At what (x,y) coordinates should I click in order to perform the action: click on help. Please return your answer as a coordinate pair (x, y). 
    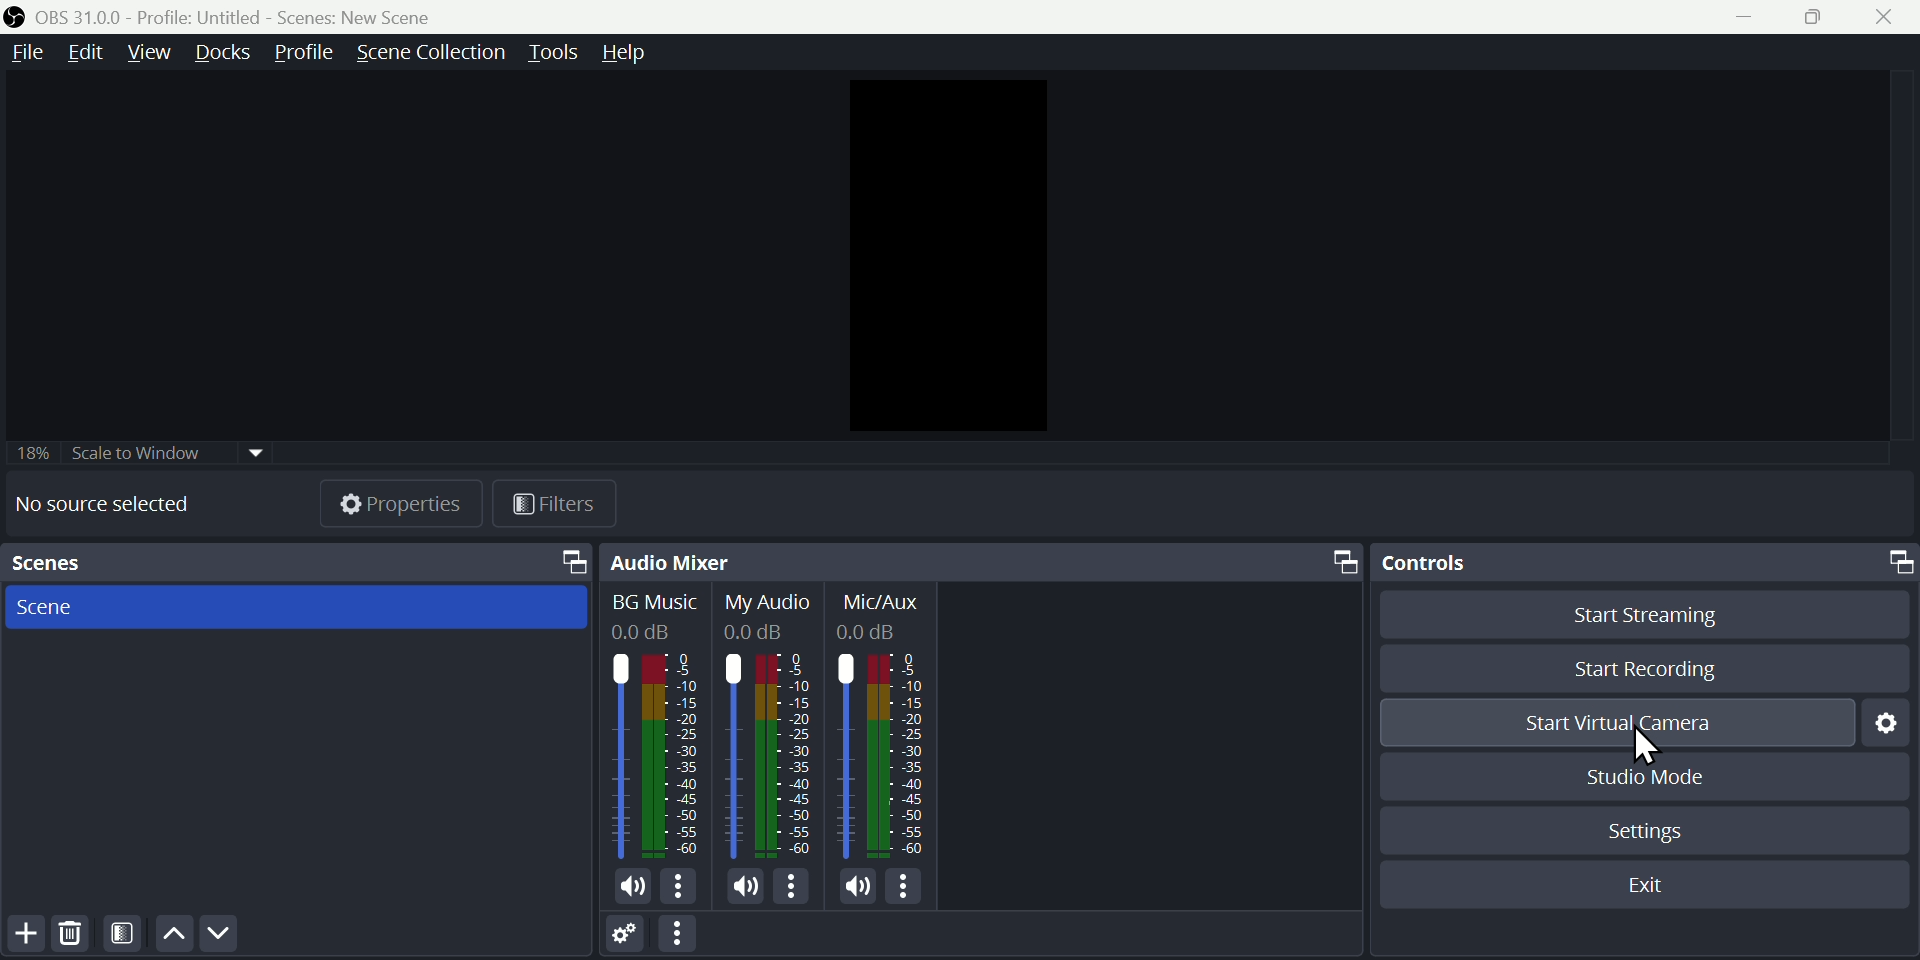
    Looking at the image, I should click on (619, 50).